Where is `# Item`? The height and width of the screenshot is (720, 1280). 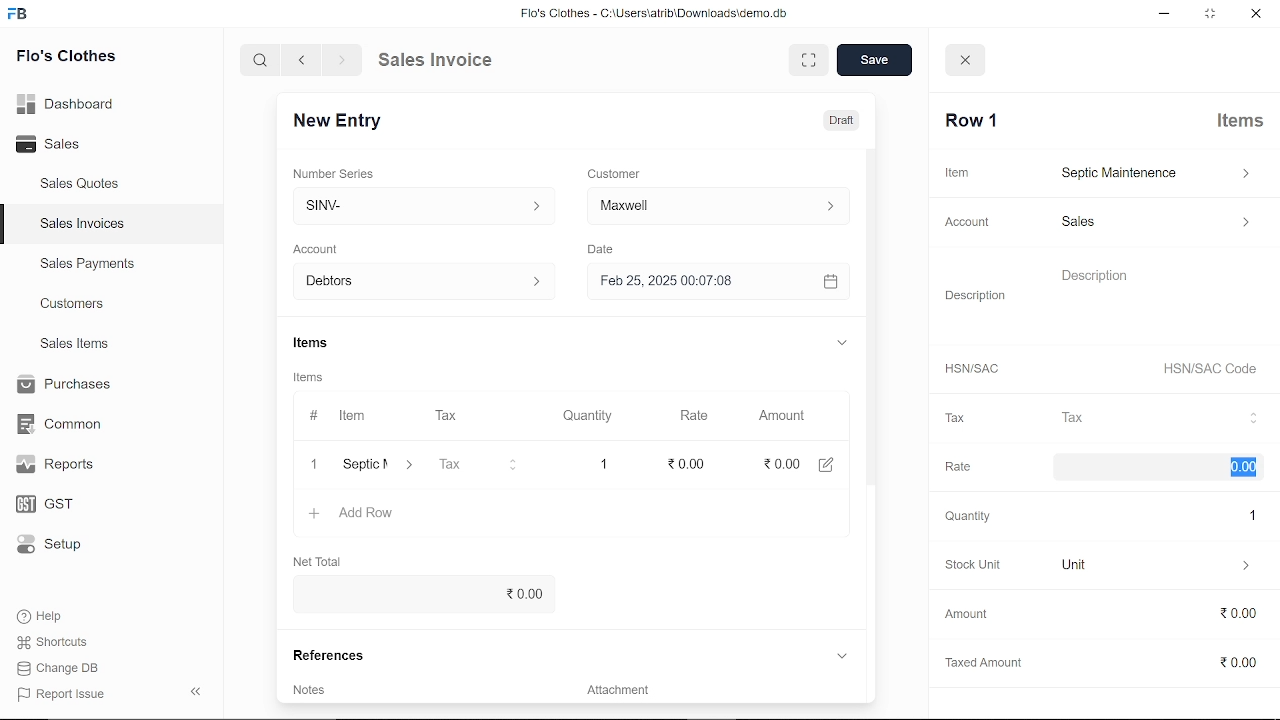 # Item is located at coordinates (337, 417).